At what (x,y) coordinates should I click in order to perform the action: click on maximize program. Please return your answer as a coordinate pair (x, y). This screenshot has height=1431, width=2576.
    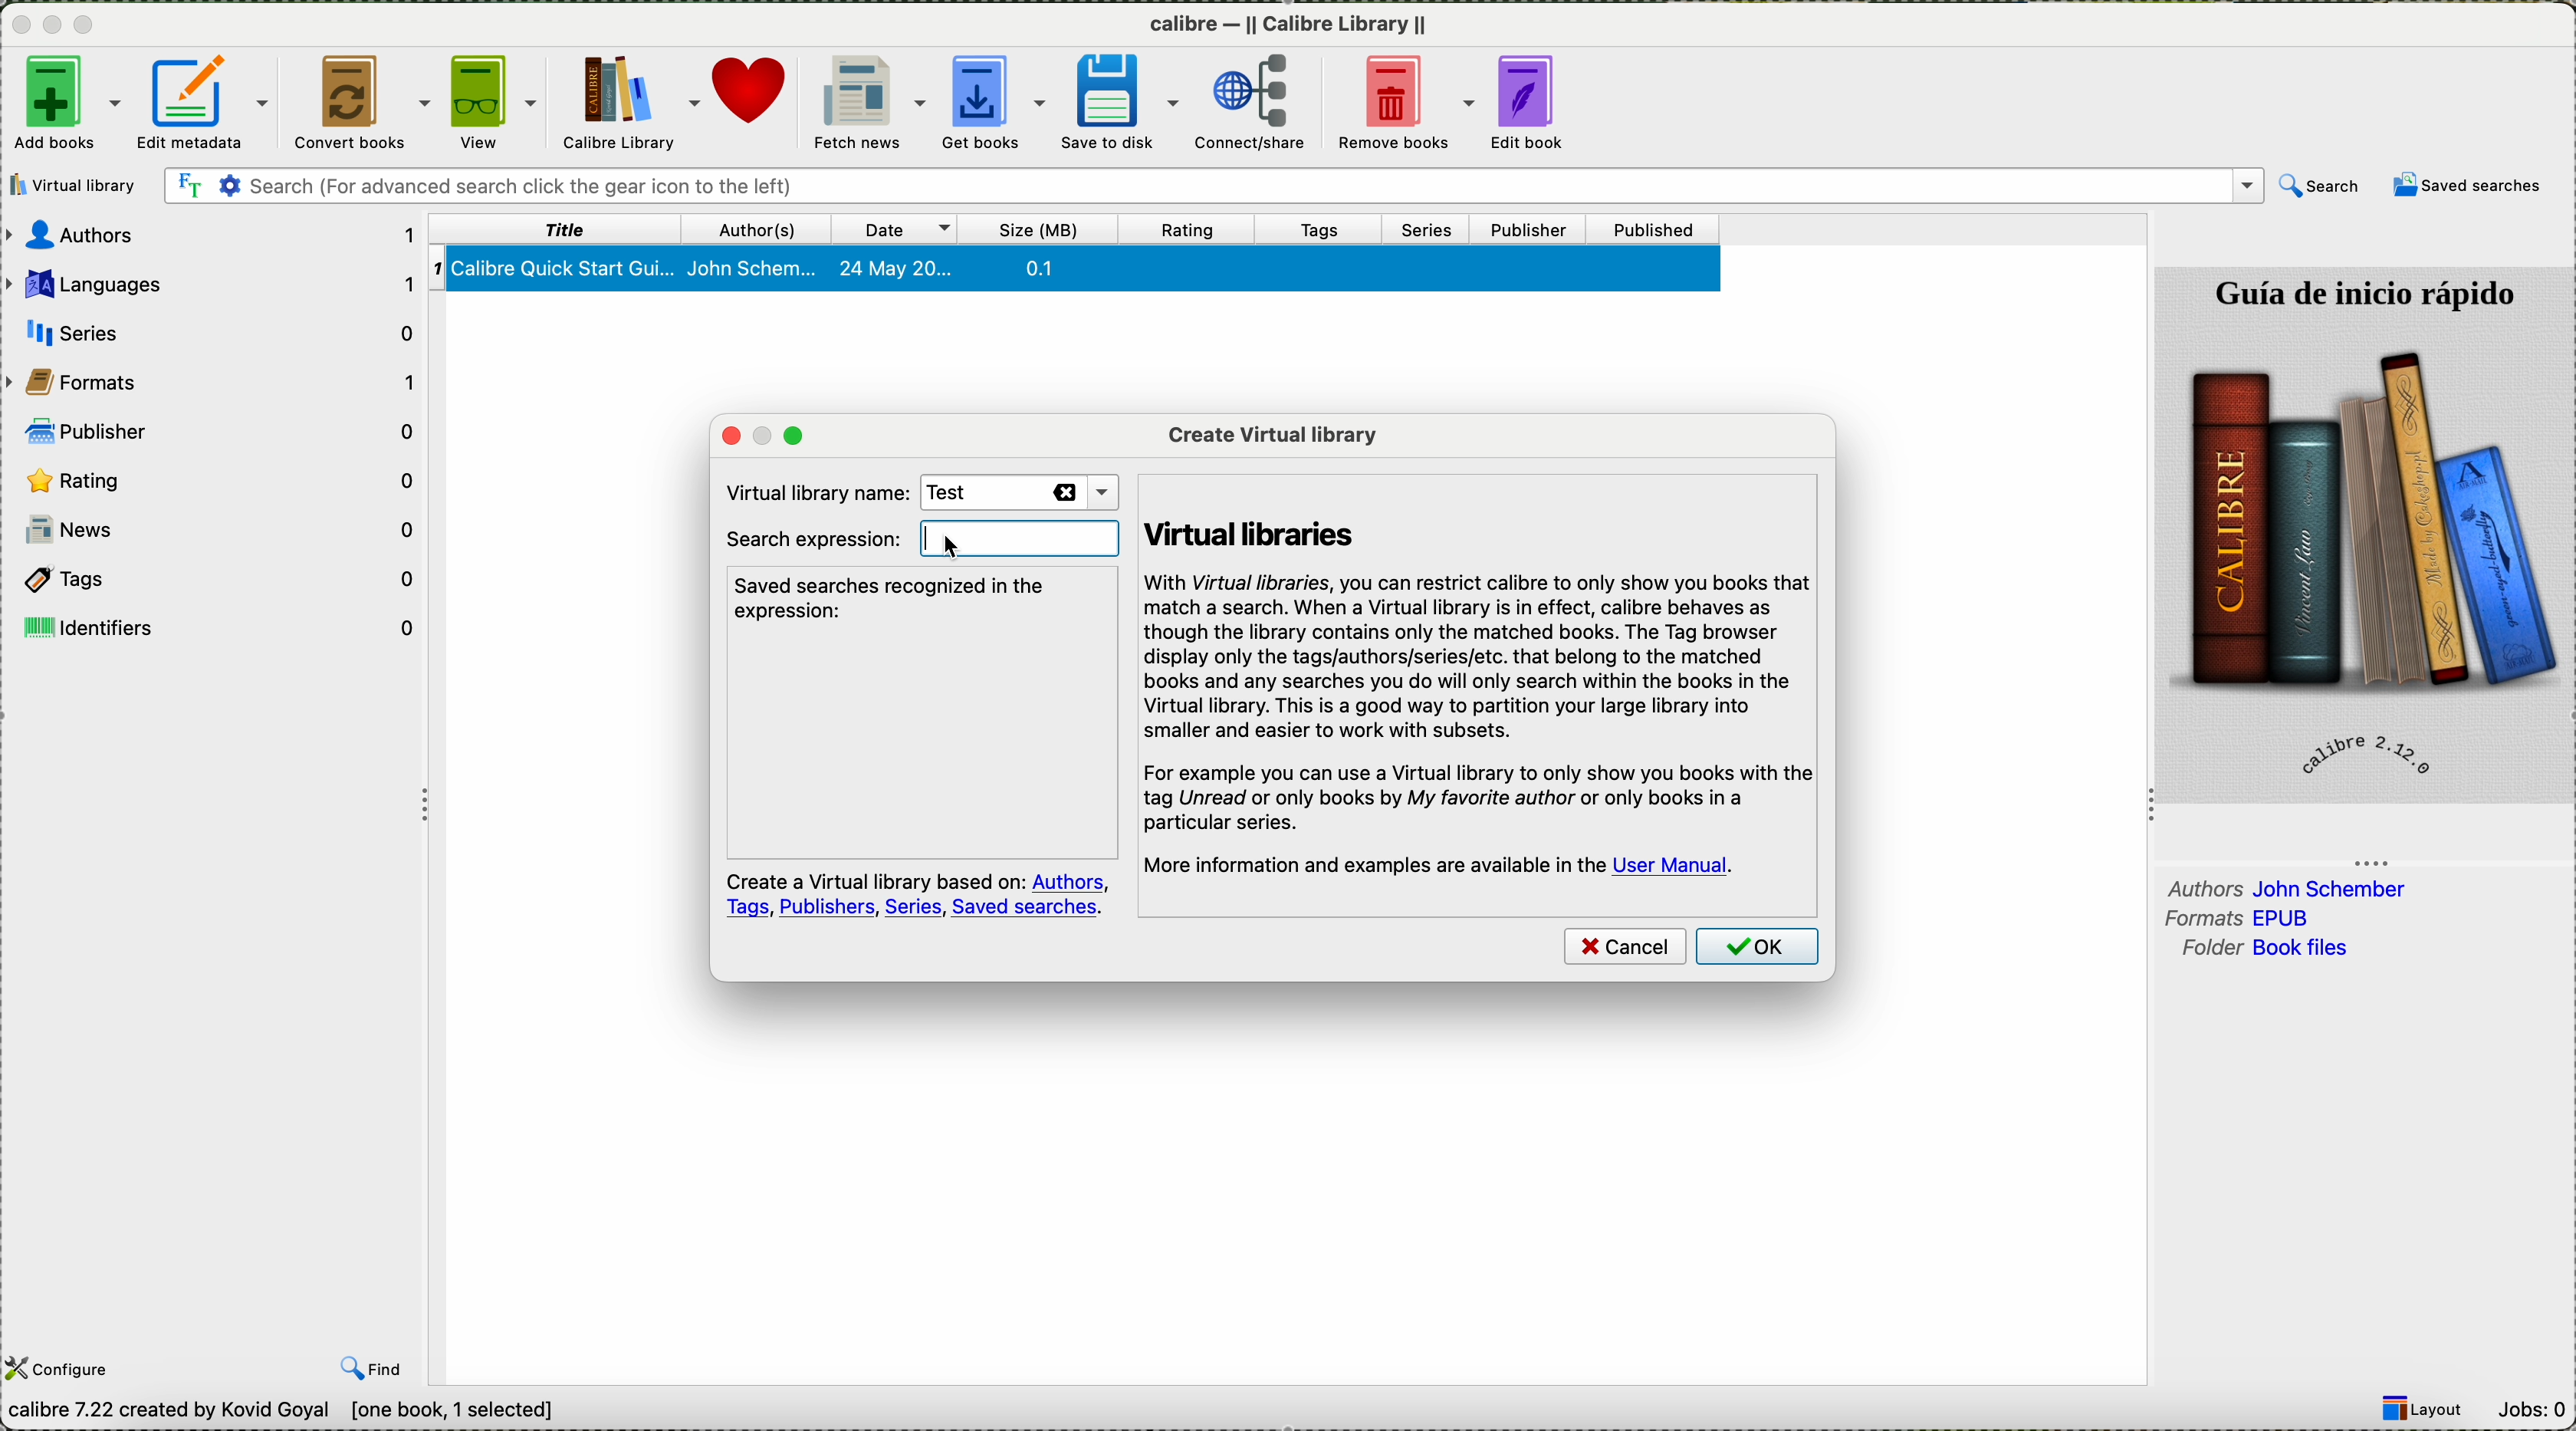
    Looking at the image, I should click on (92, 25).